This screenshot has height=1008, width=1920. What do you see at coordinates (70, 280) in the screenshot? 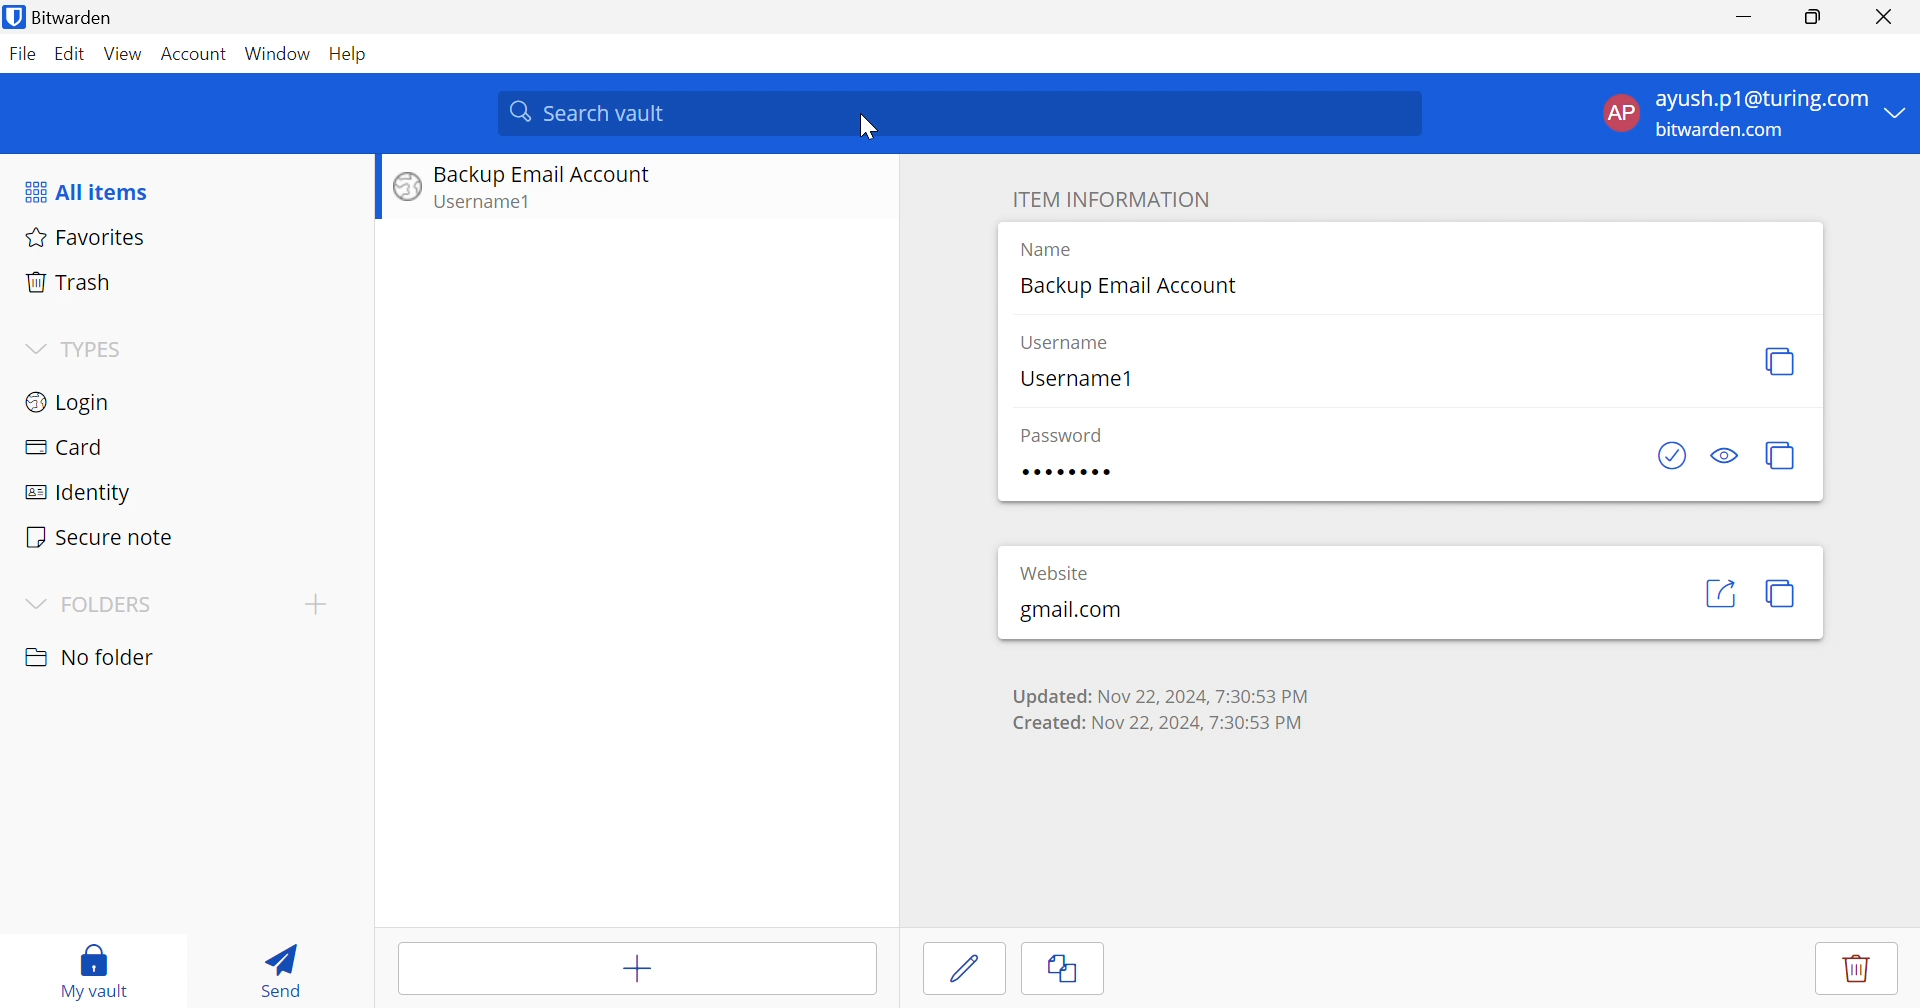
I see `Trash` at bounding box center [70, 280].